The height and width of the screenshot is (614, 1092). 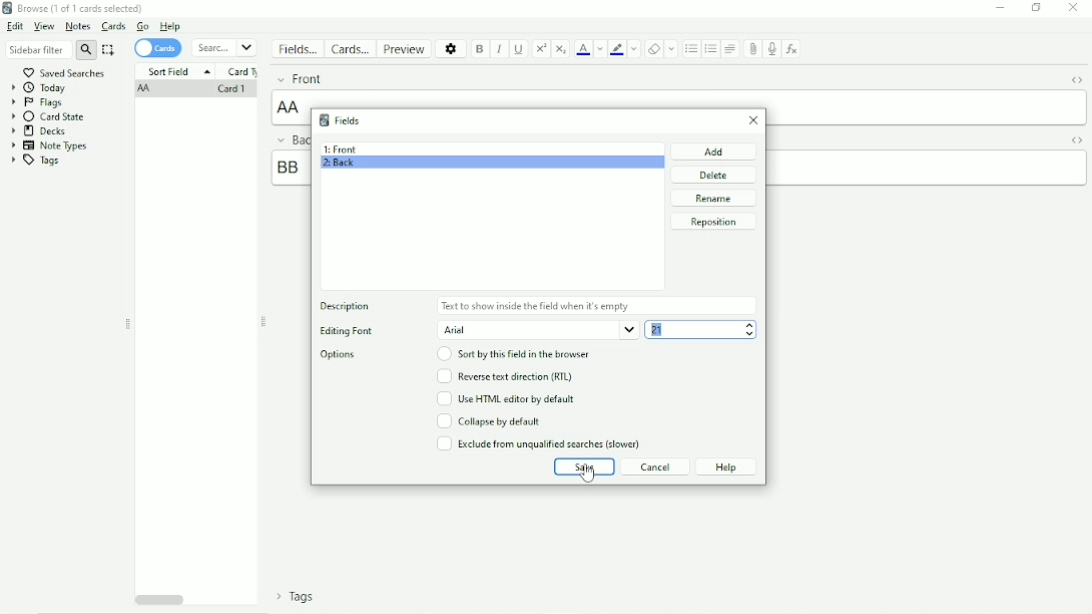 I want to click on Preview, so click(x=405, y=49).